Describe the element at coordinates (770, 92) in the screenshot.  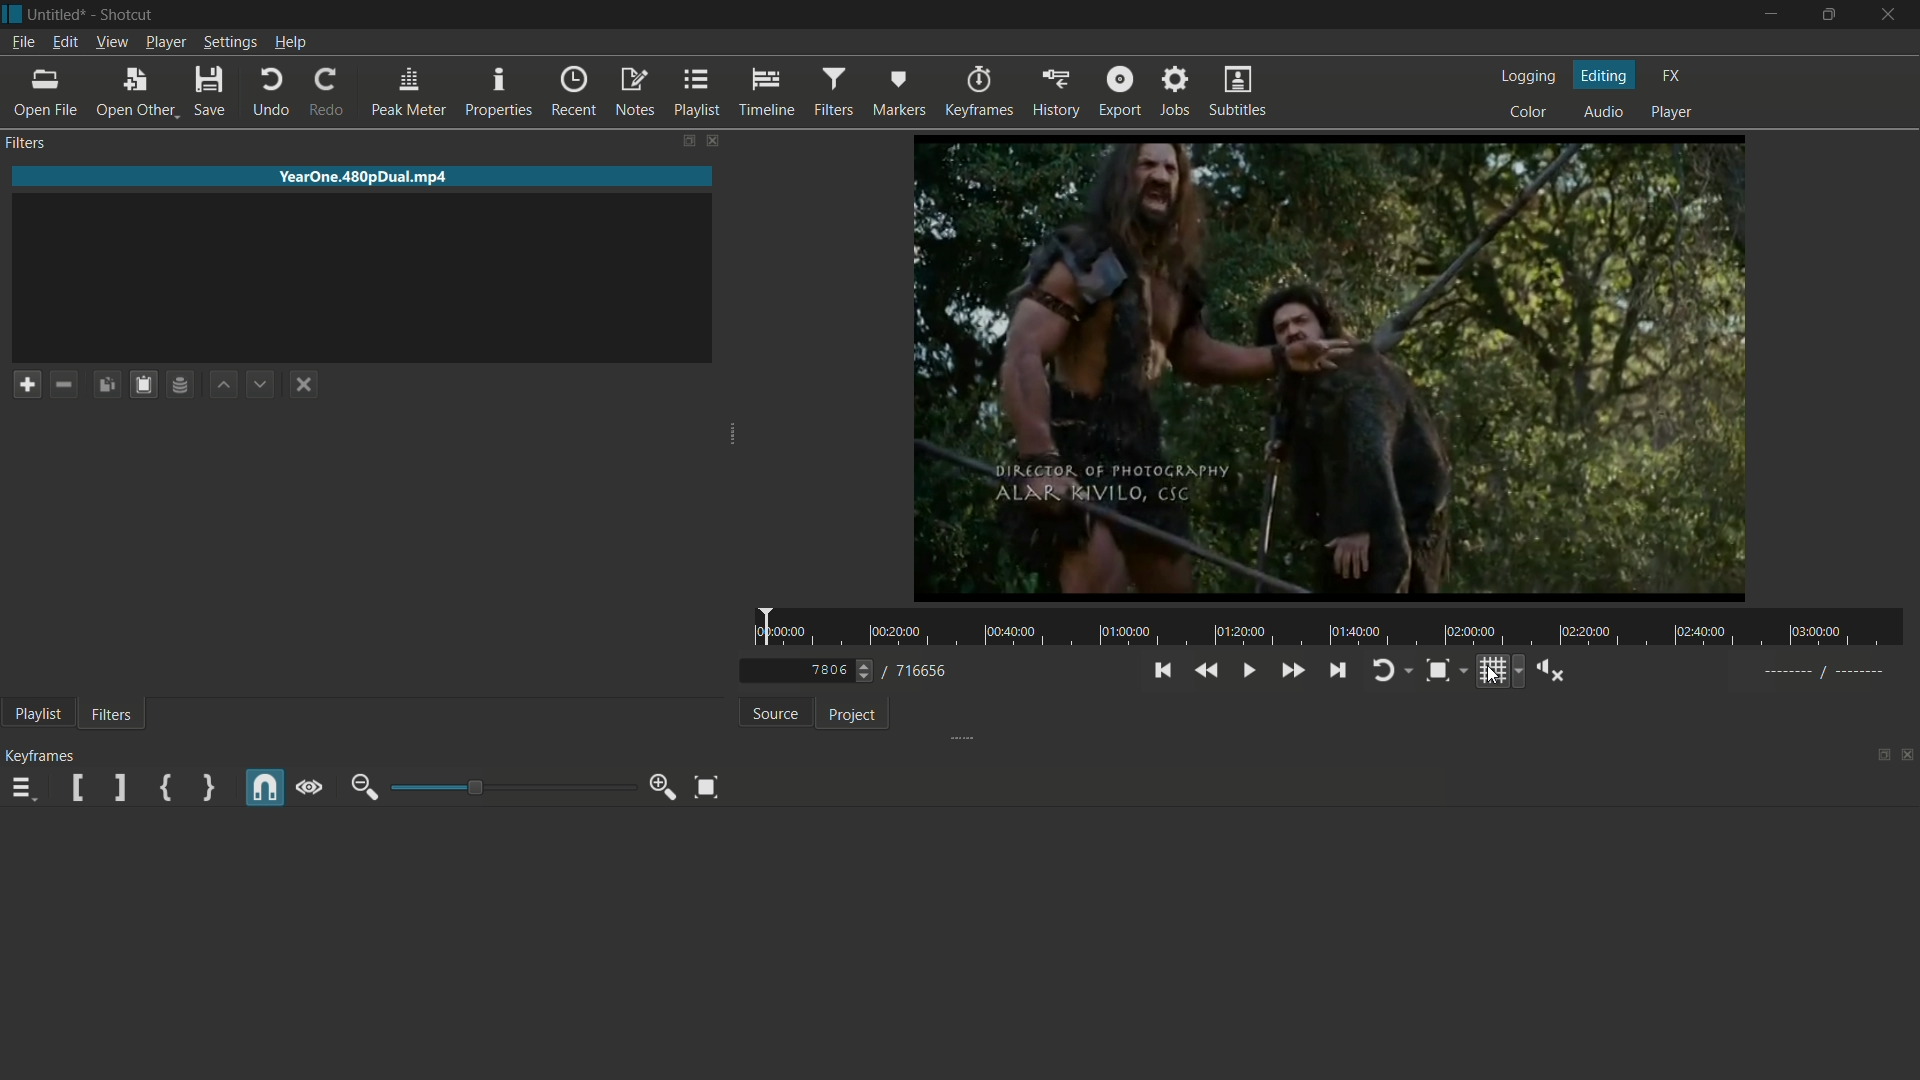
I see `timeline` at that location.